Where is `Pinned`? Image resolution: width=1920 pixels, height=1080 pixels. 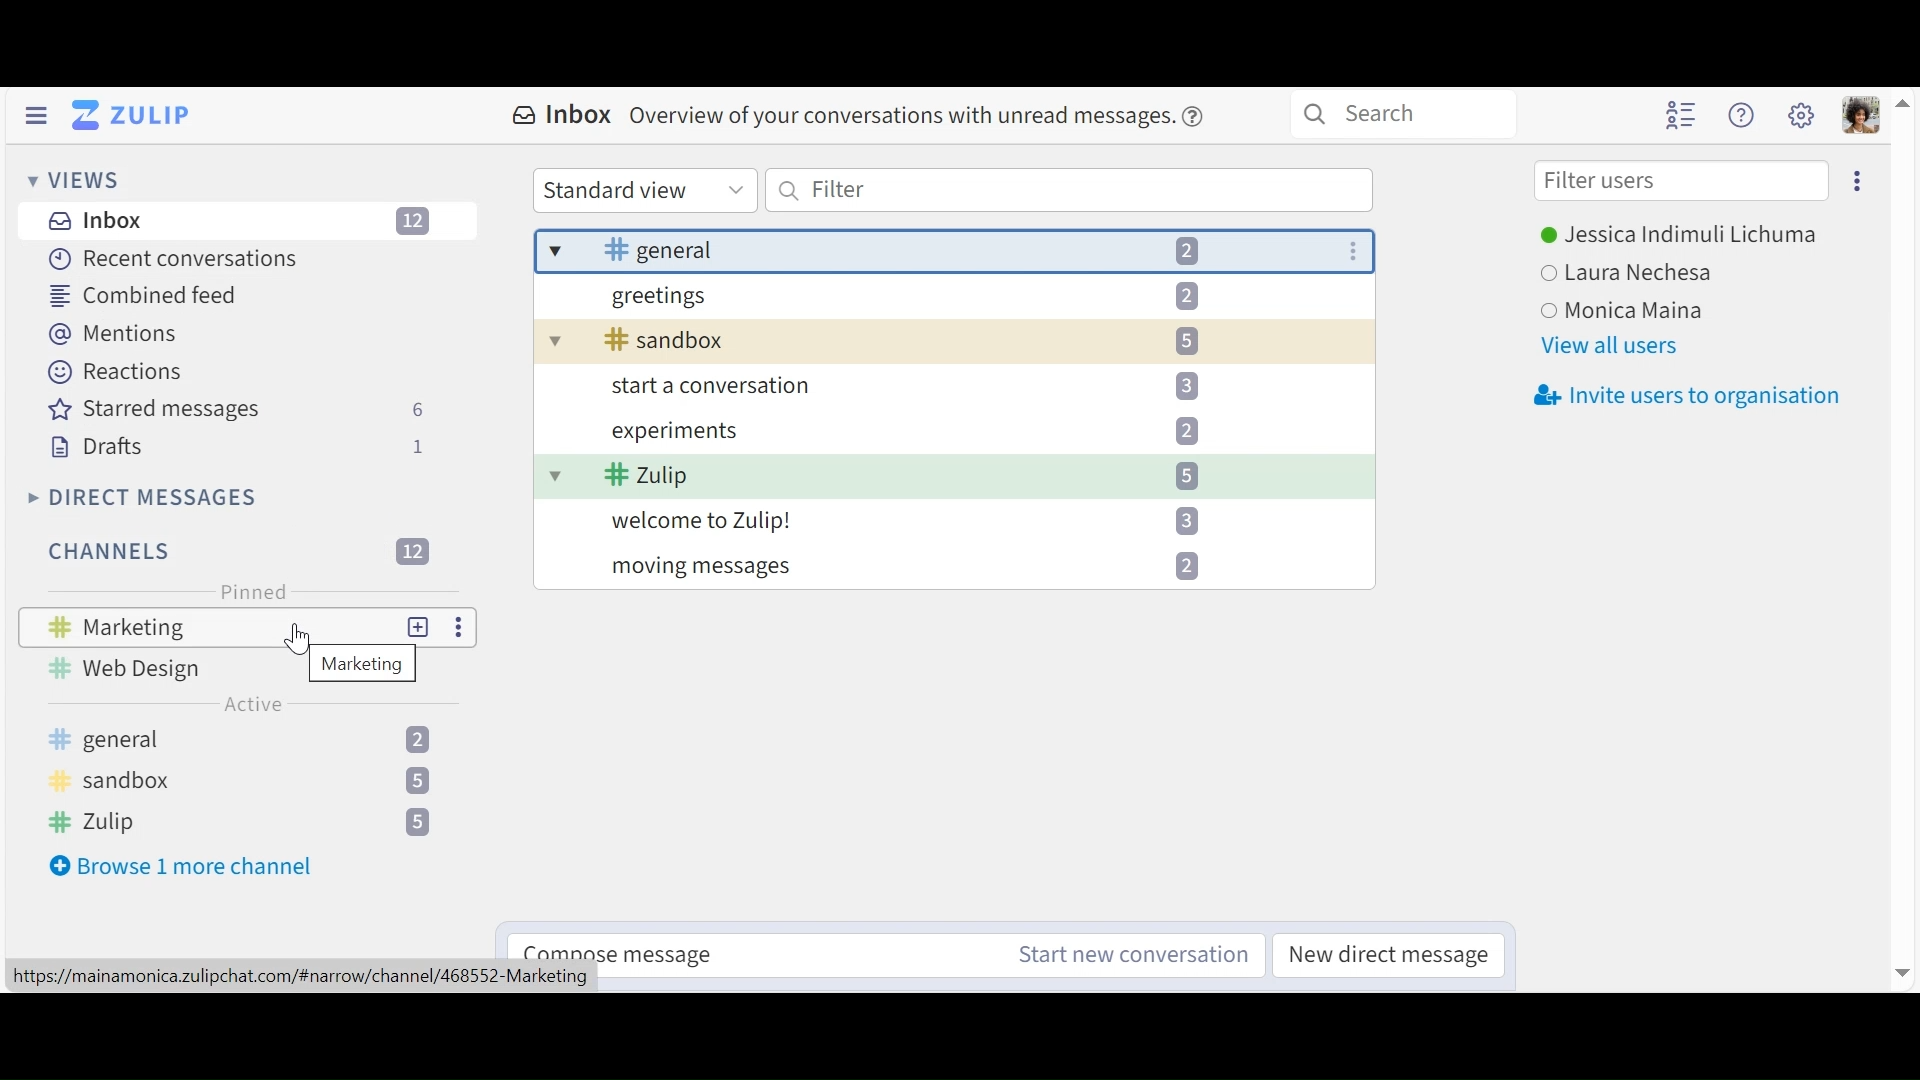
Pinned is located at coordinates (249, 593).